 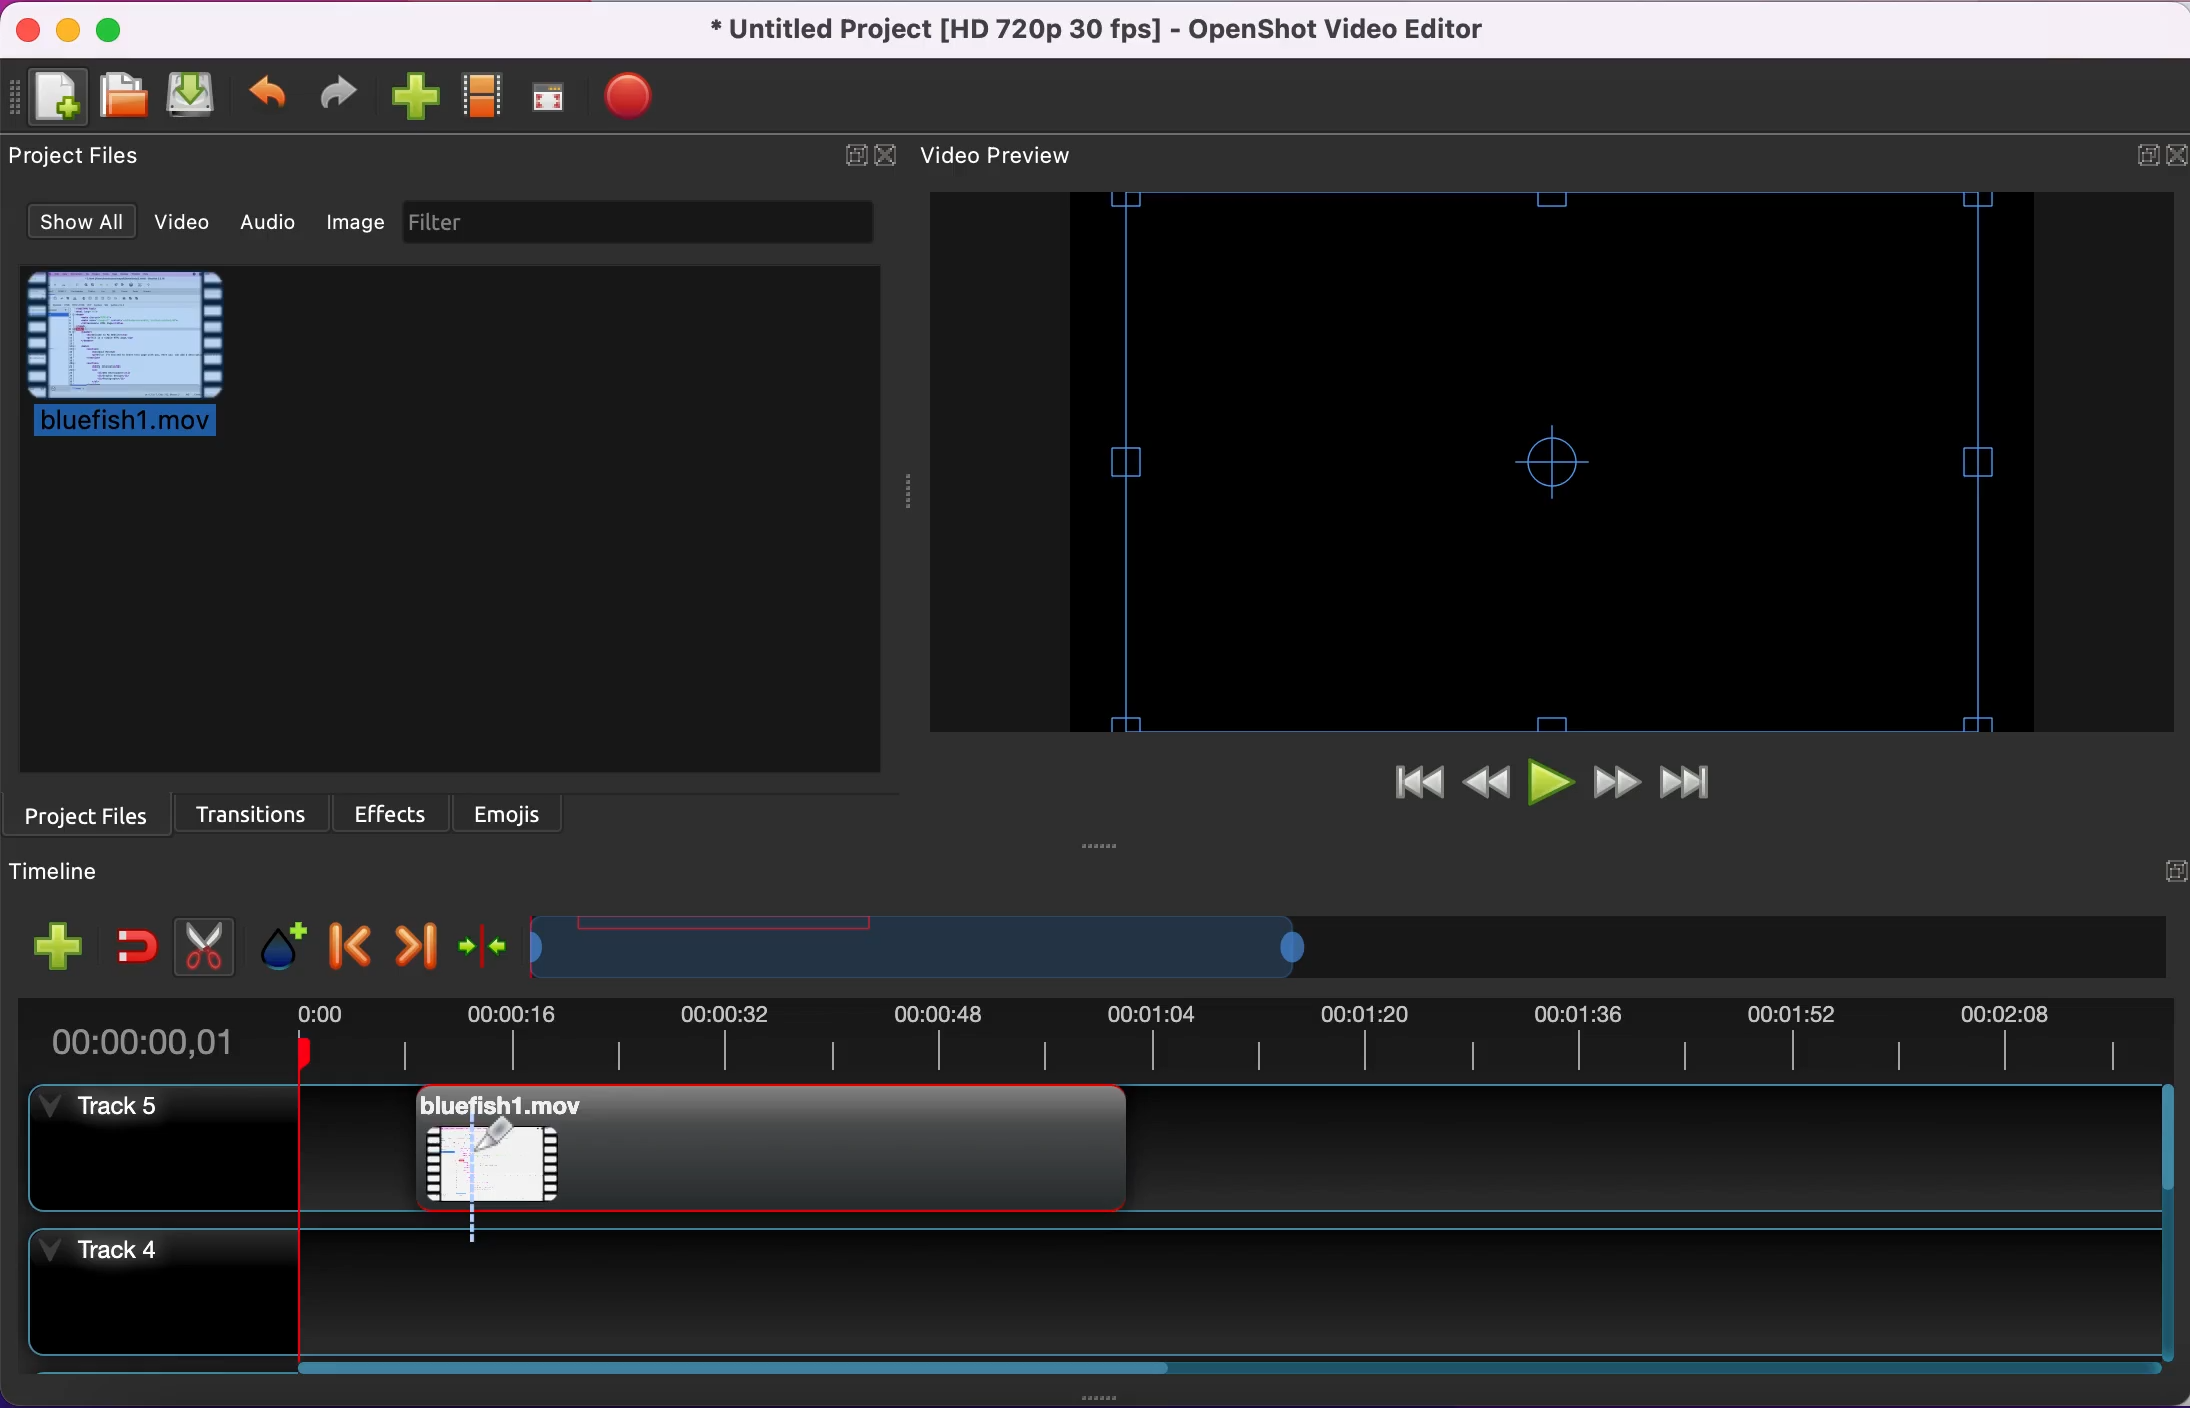 What do you see at coordinates (1407, 790) in the screenshot?
I see `jump to start` at bounding box center [1407, 790].